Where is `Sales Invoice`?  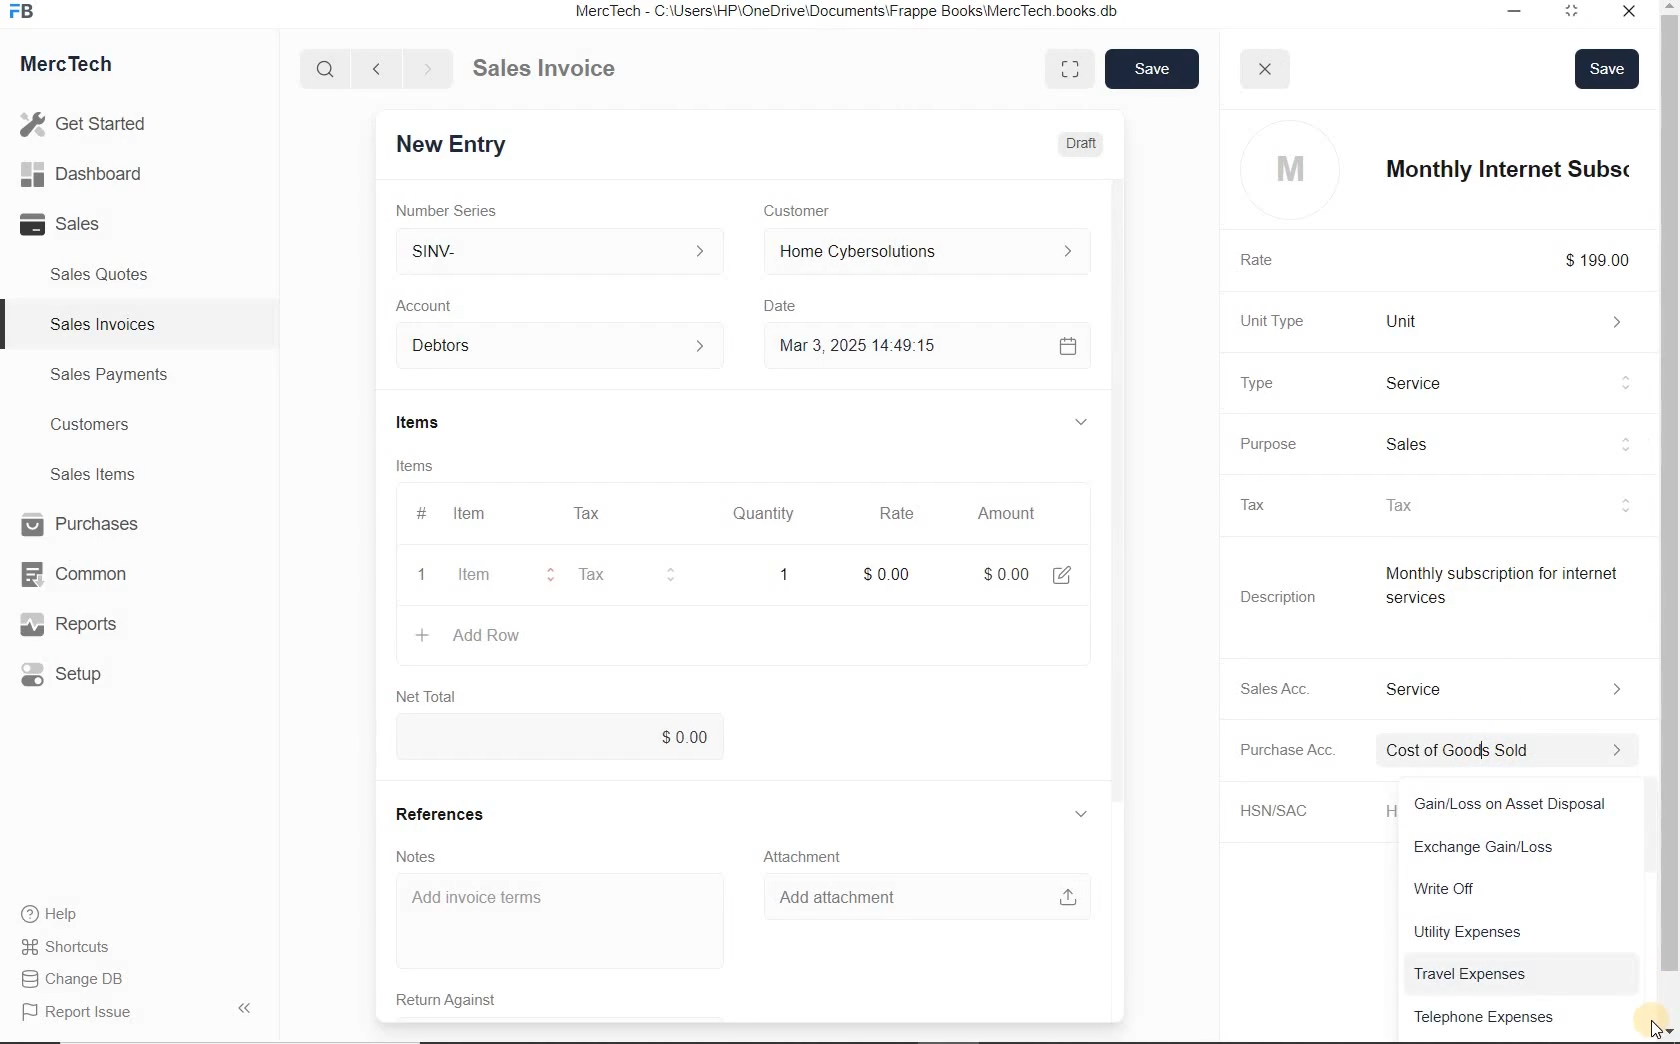
Sales Invoice is located at coordinates (546, 70).